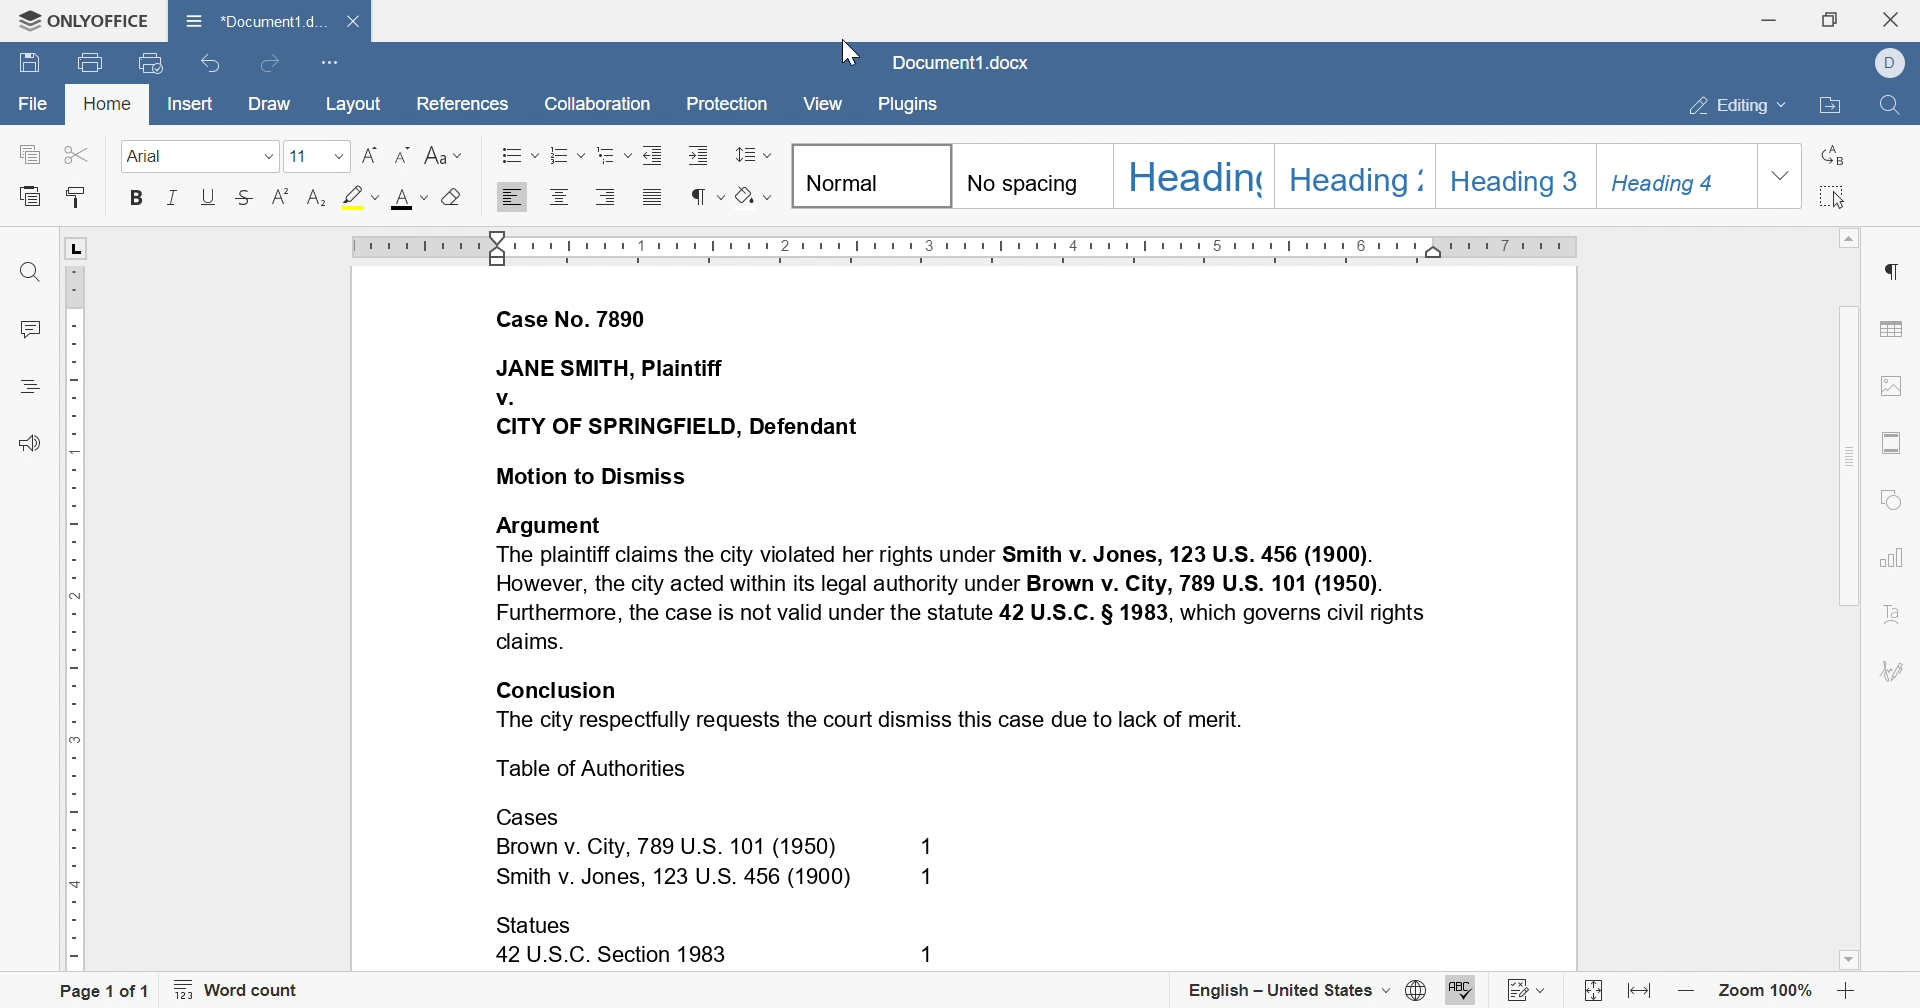  I want to click on numbering, so click(566, 155).